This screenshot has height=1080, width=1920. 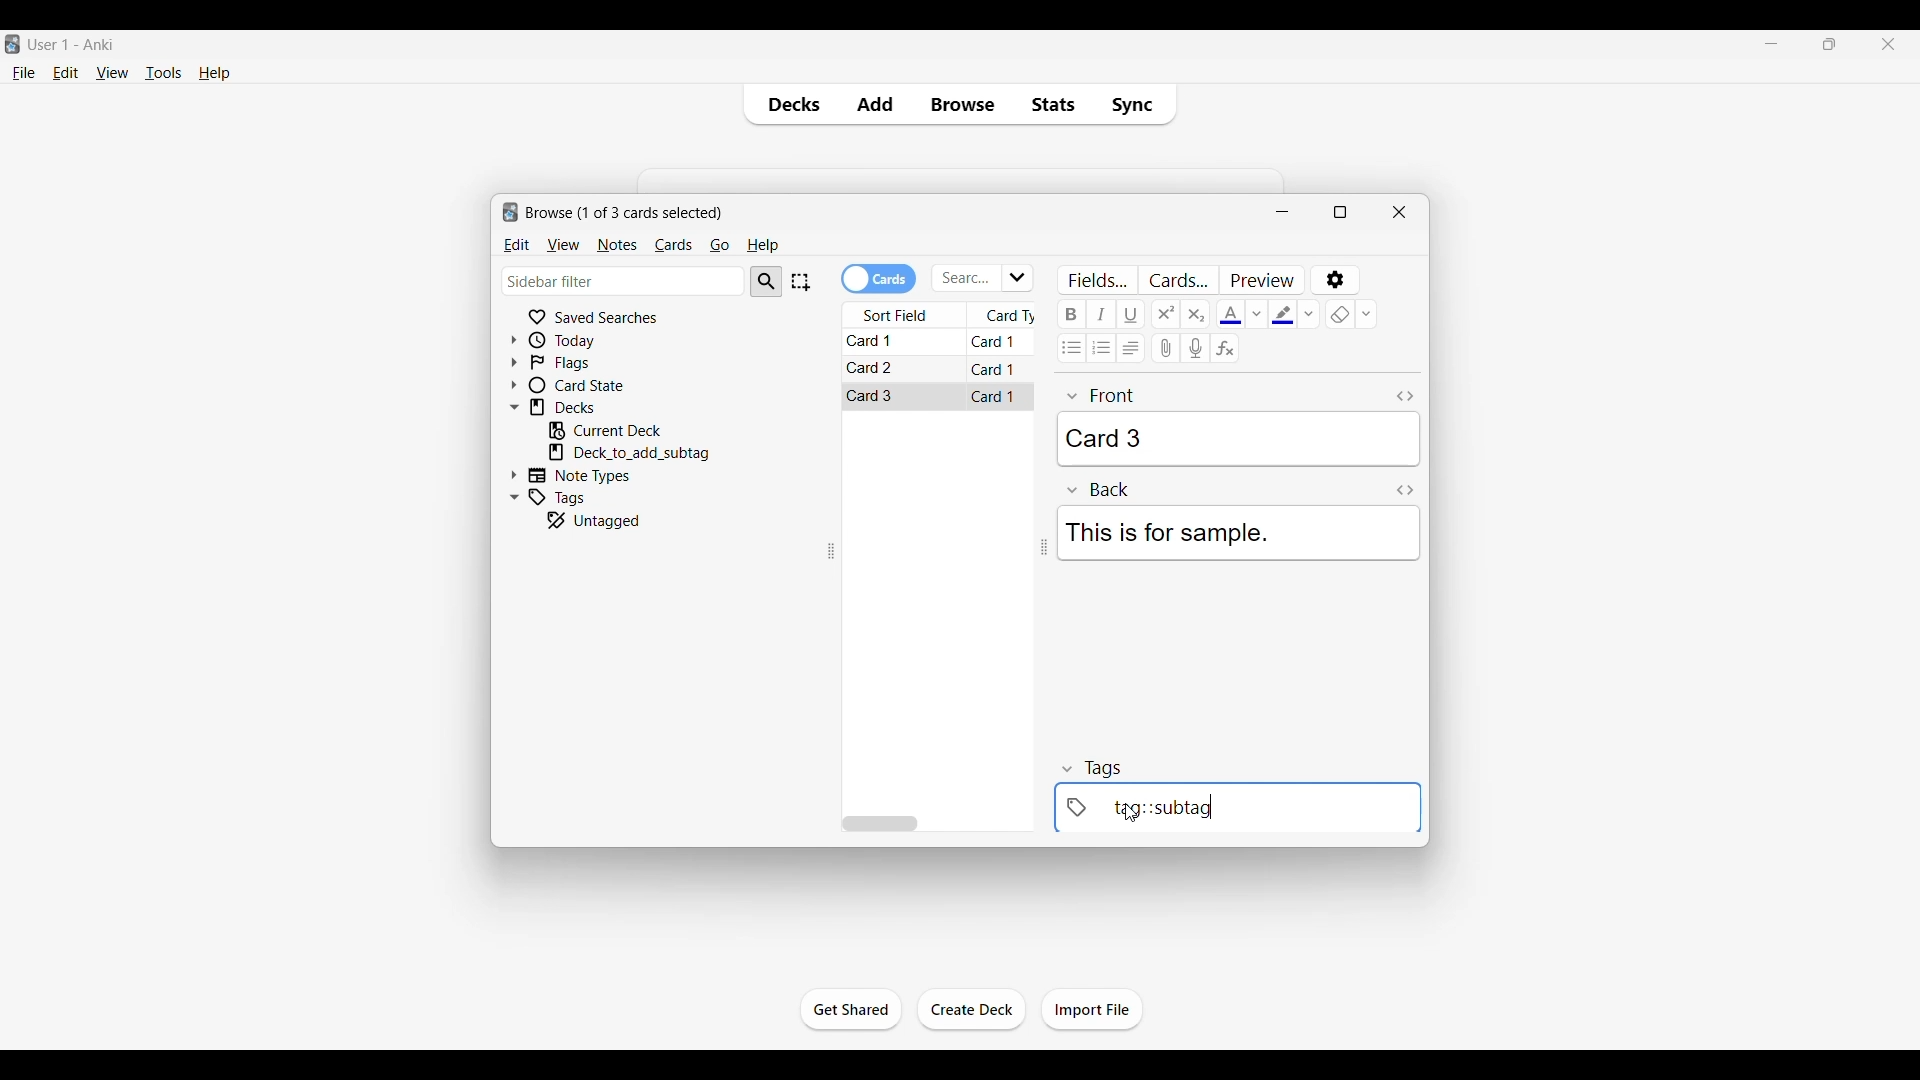 What do you see at coordinates (1051, 104) in the screenshot?
I see `Stats` at bounding box center [1051, 104].